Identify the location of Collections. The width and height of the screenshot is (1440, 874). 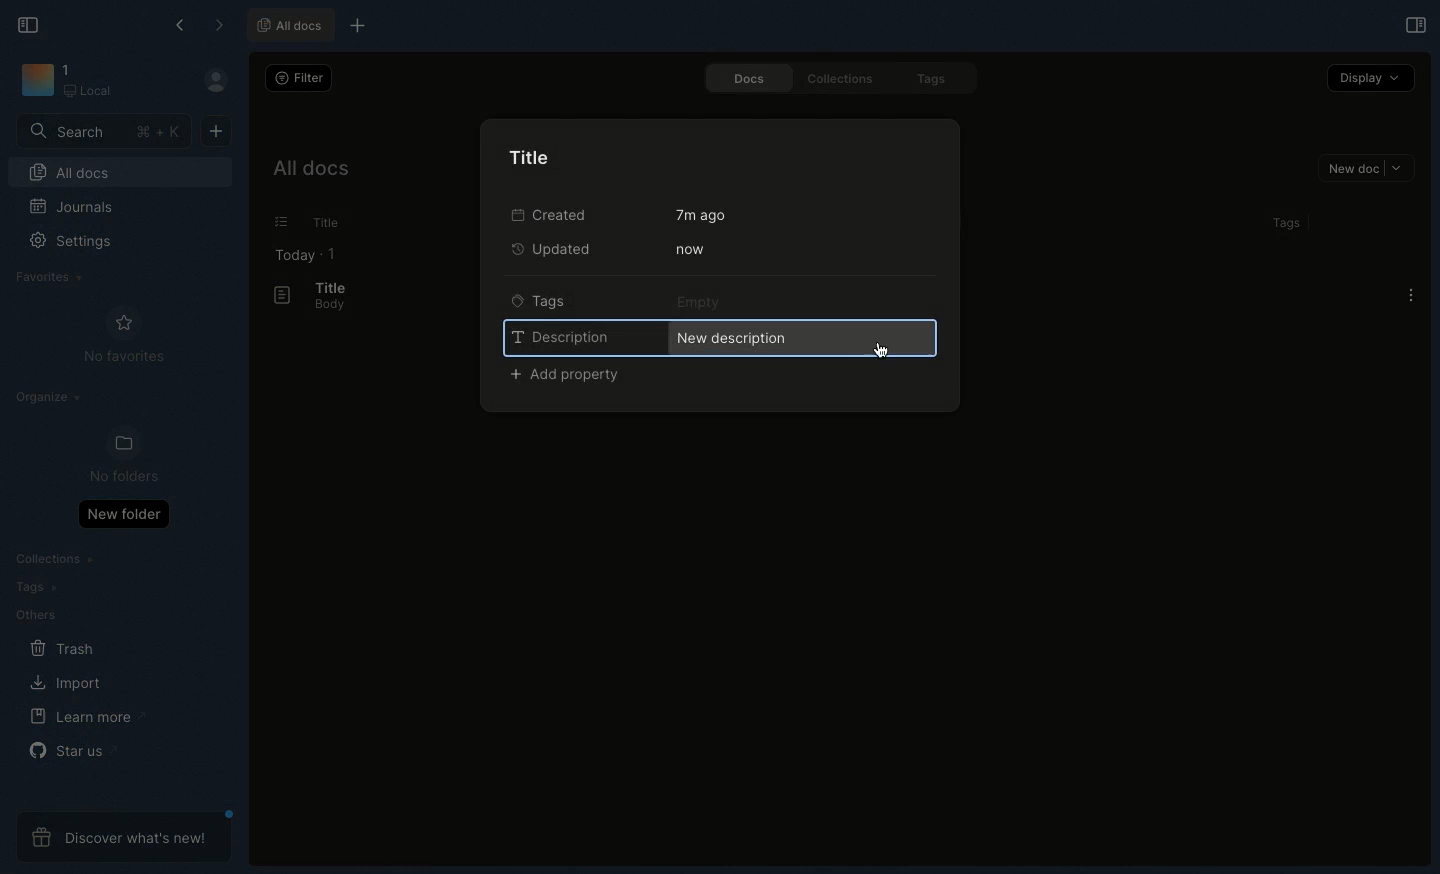
(57, 561).